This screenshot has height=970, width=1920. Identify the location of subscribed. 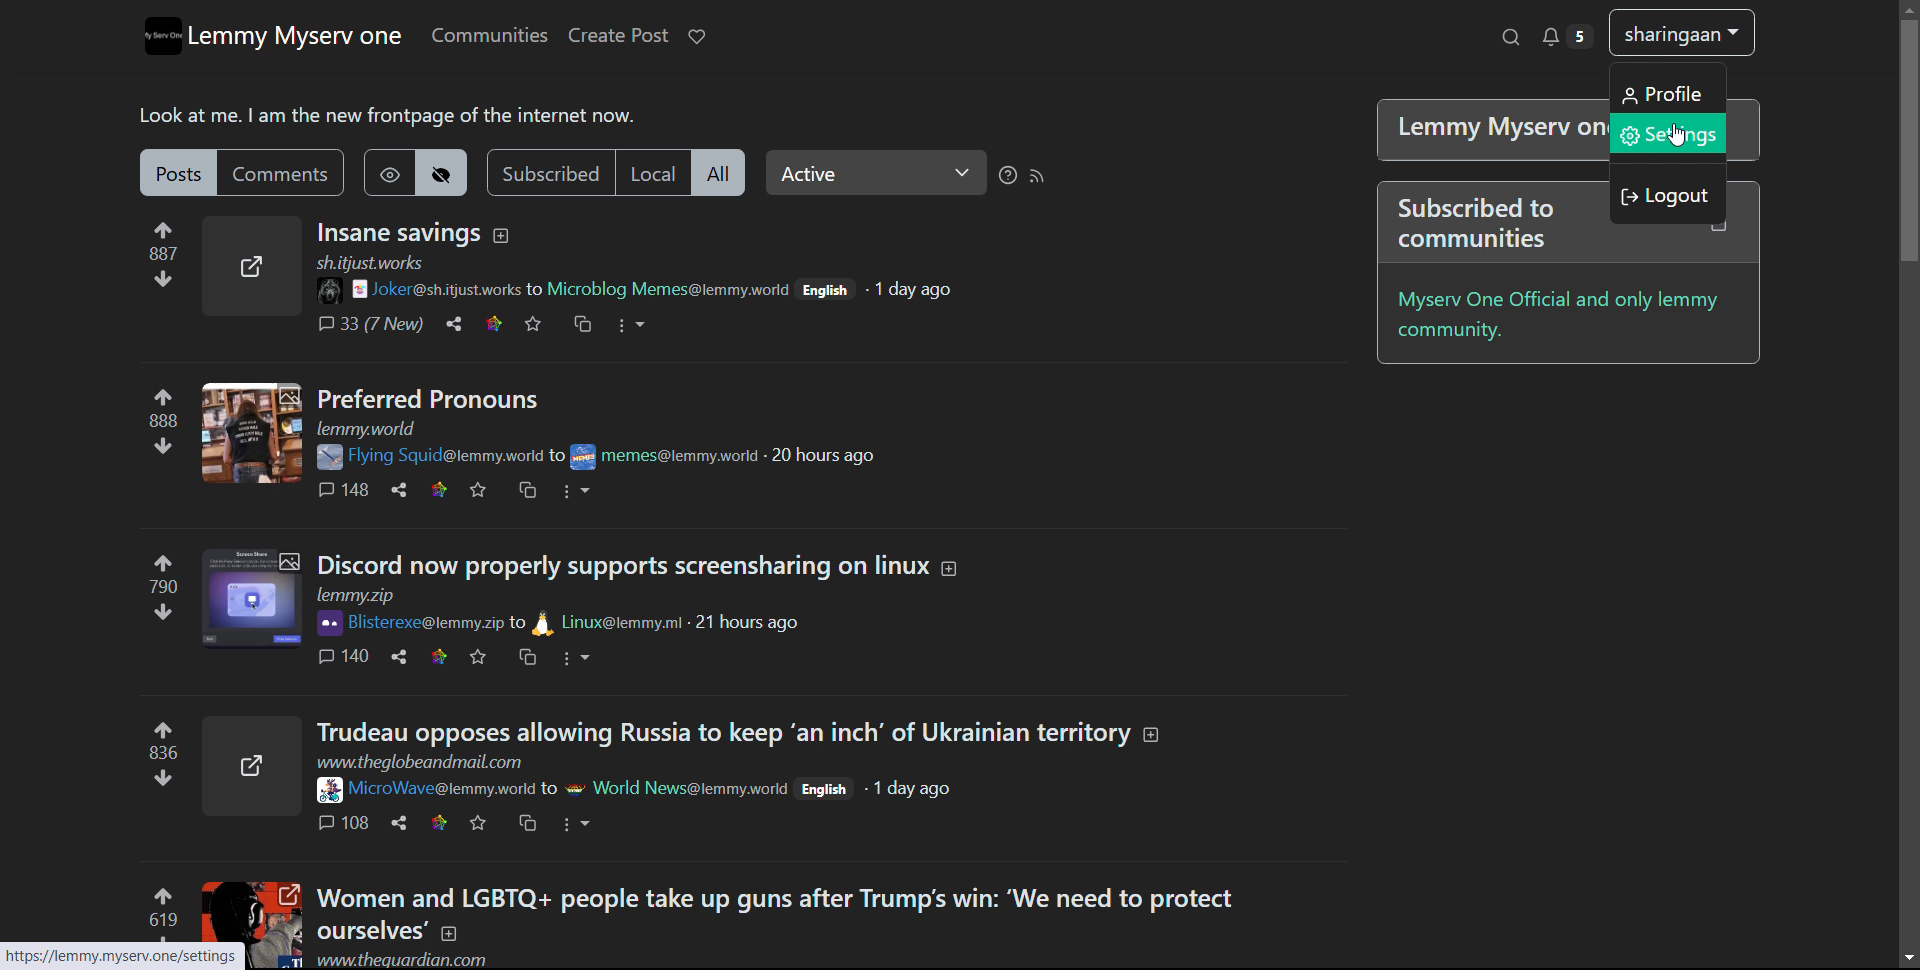
(546, 172).